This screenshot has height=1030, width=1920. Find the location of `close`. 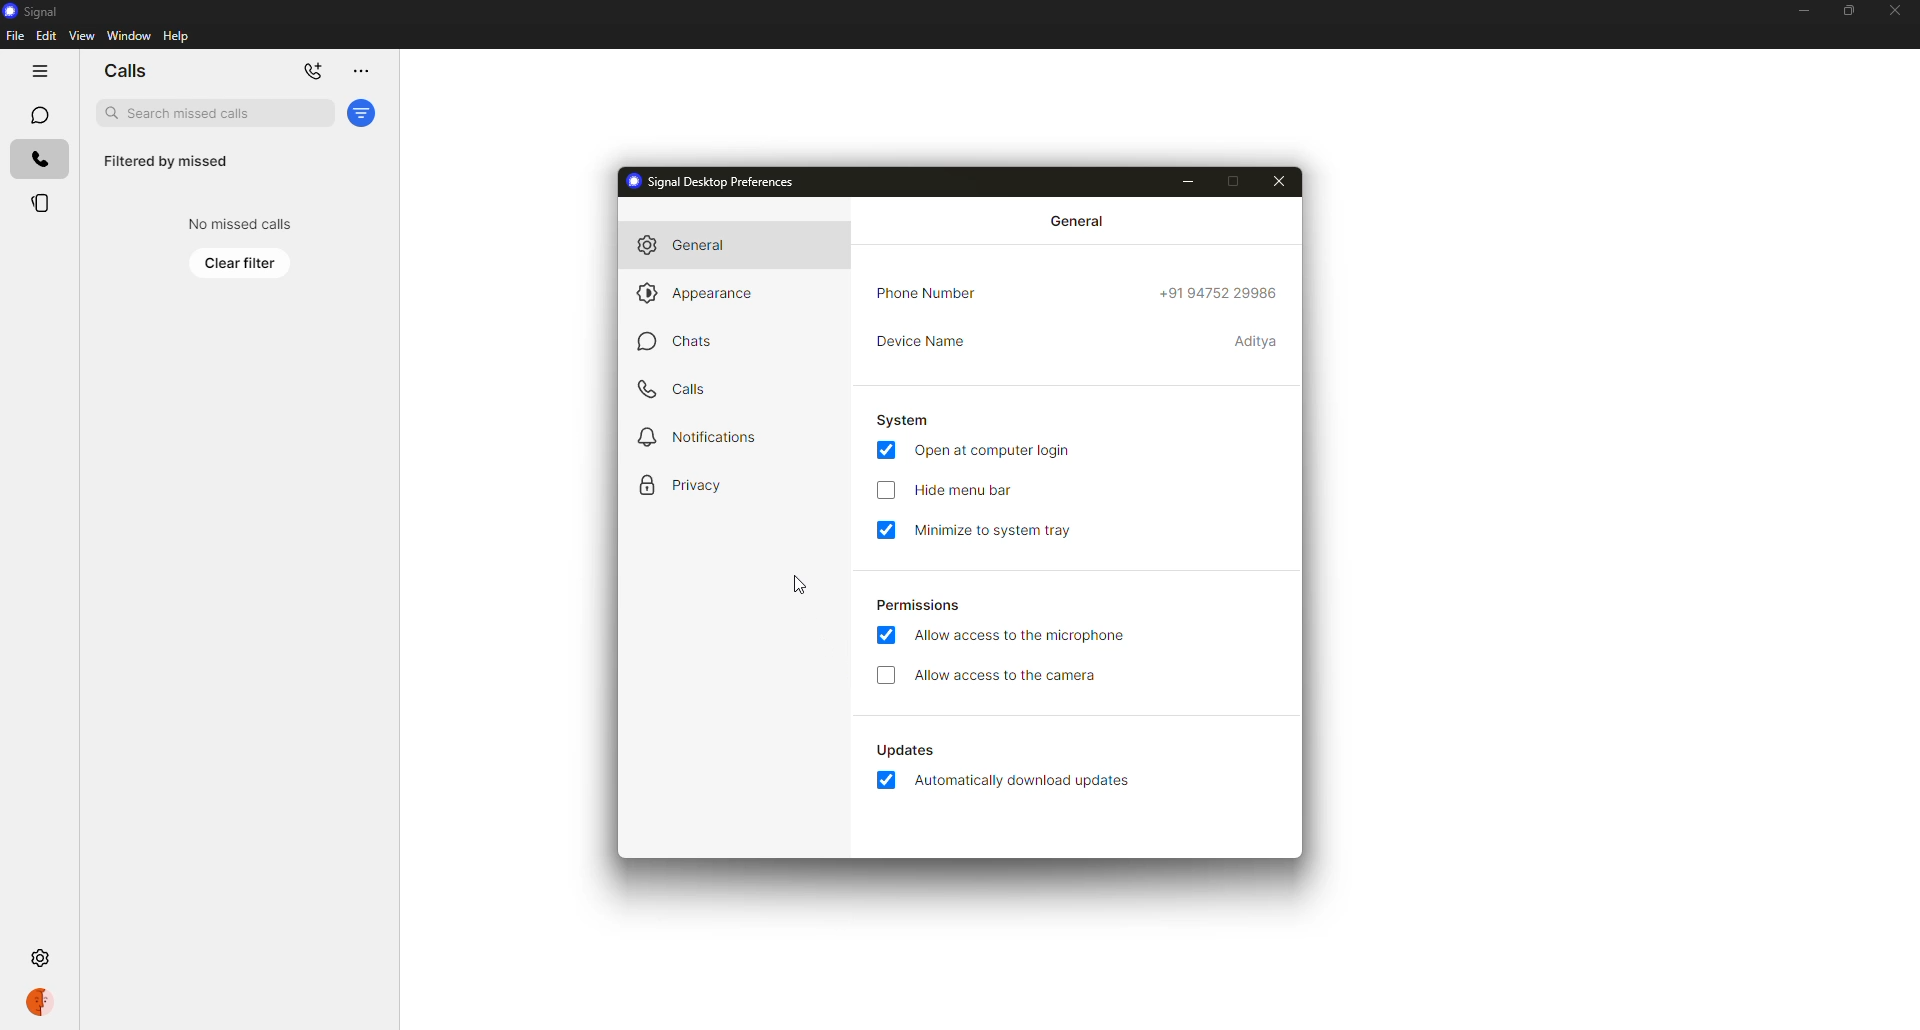

close is located at coordinates (1899, 12).